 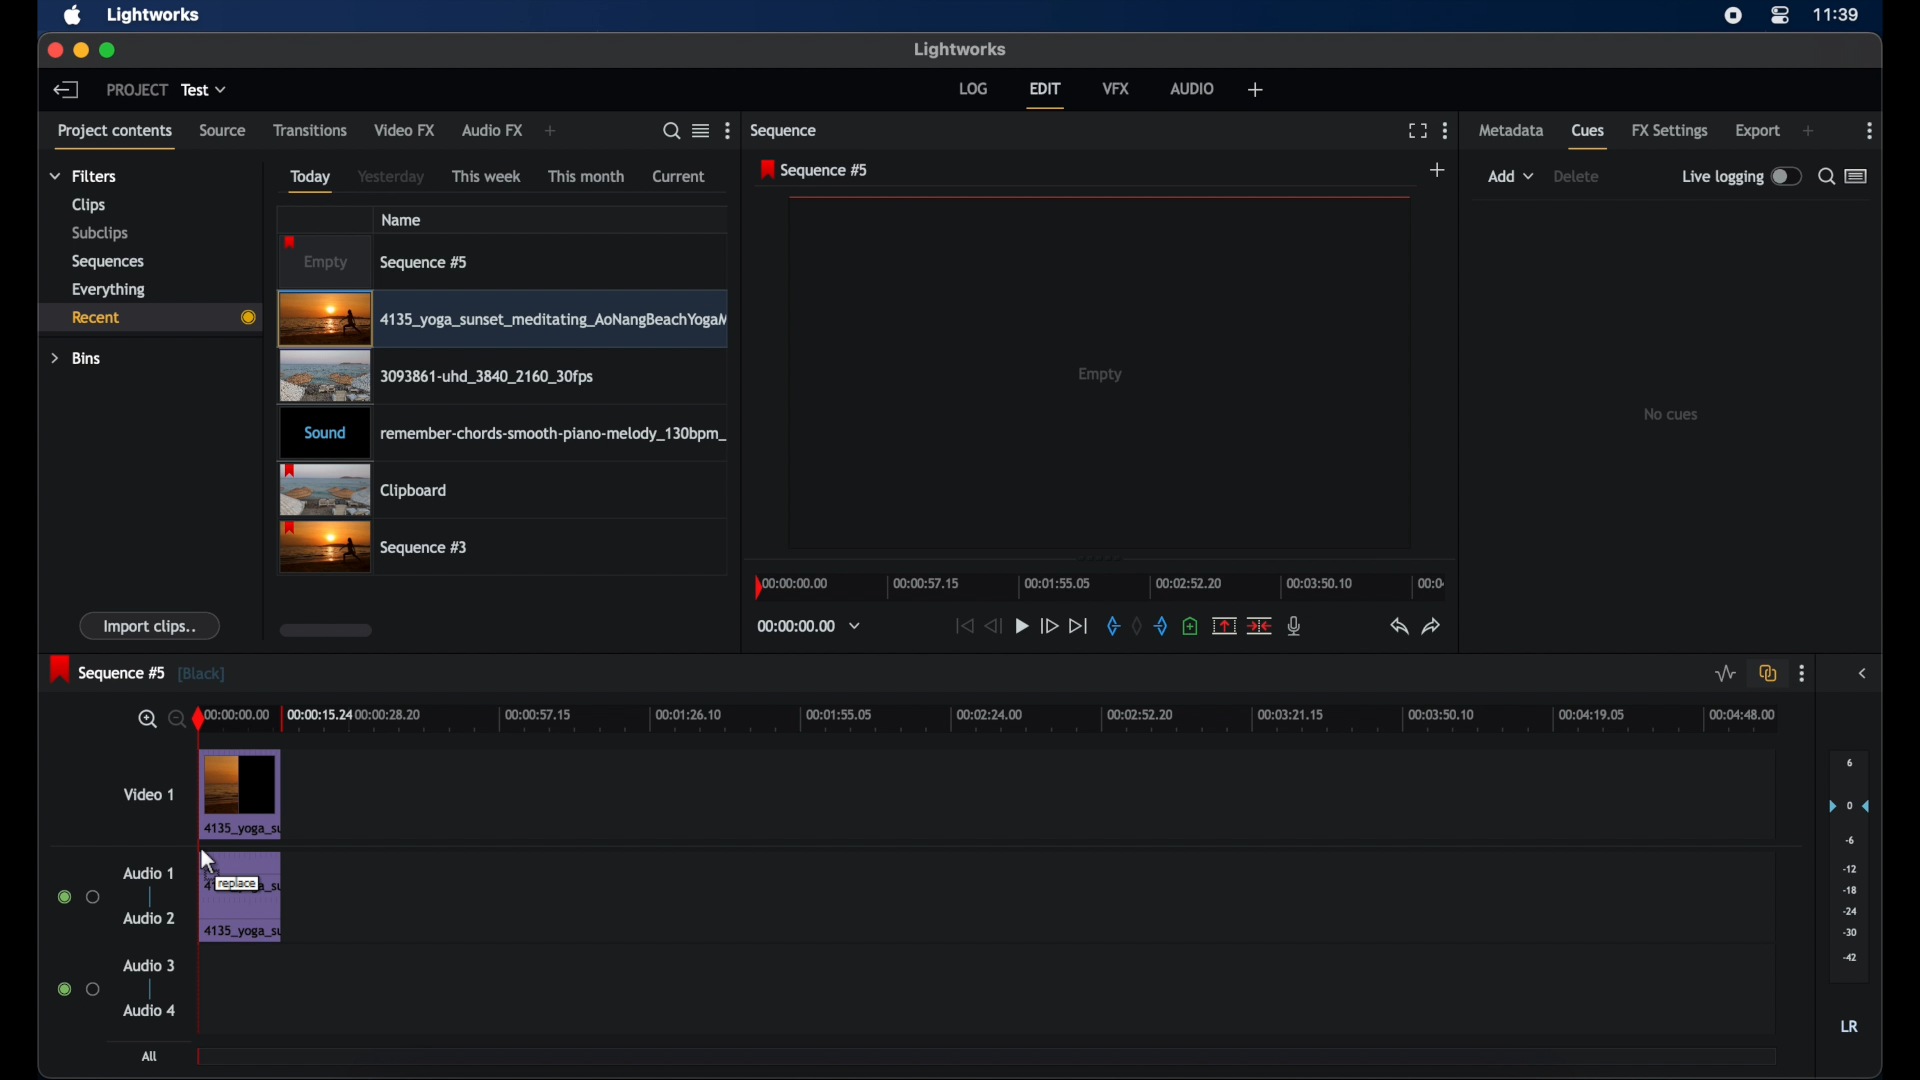 I want to click on metadata, so click(x=1510, y=131).